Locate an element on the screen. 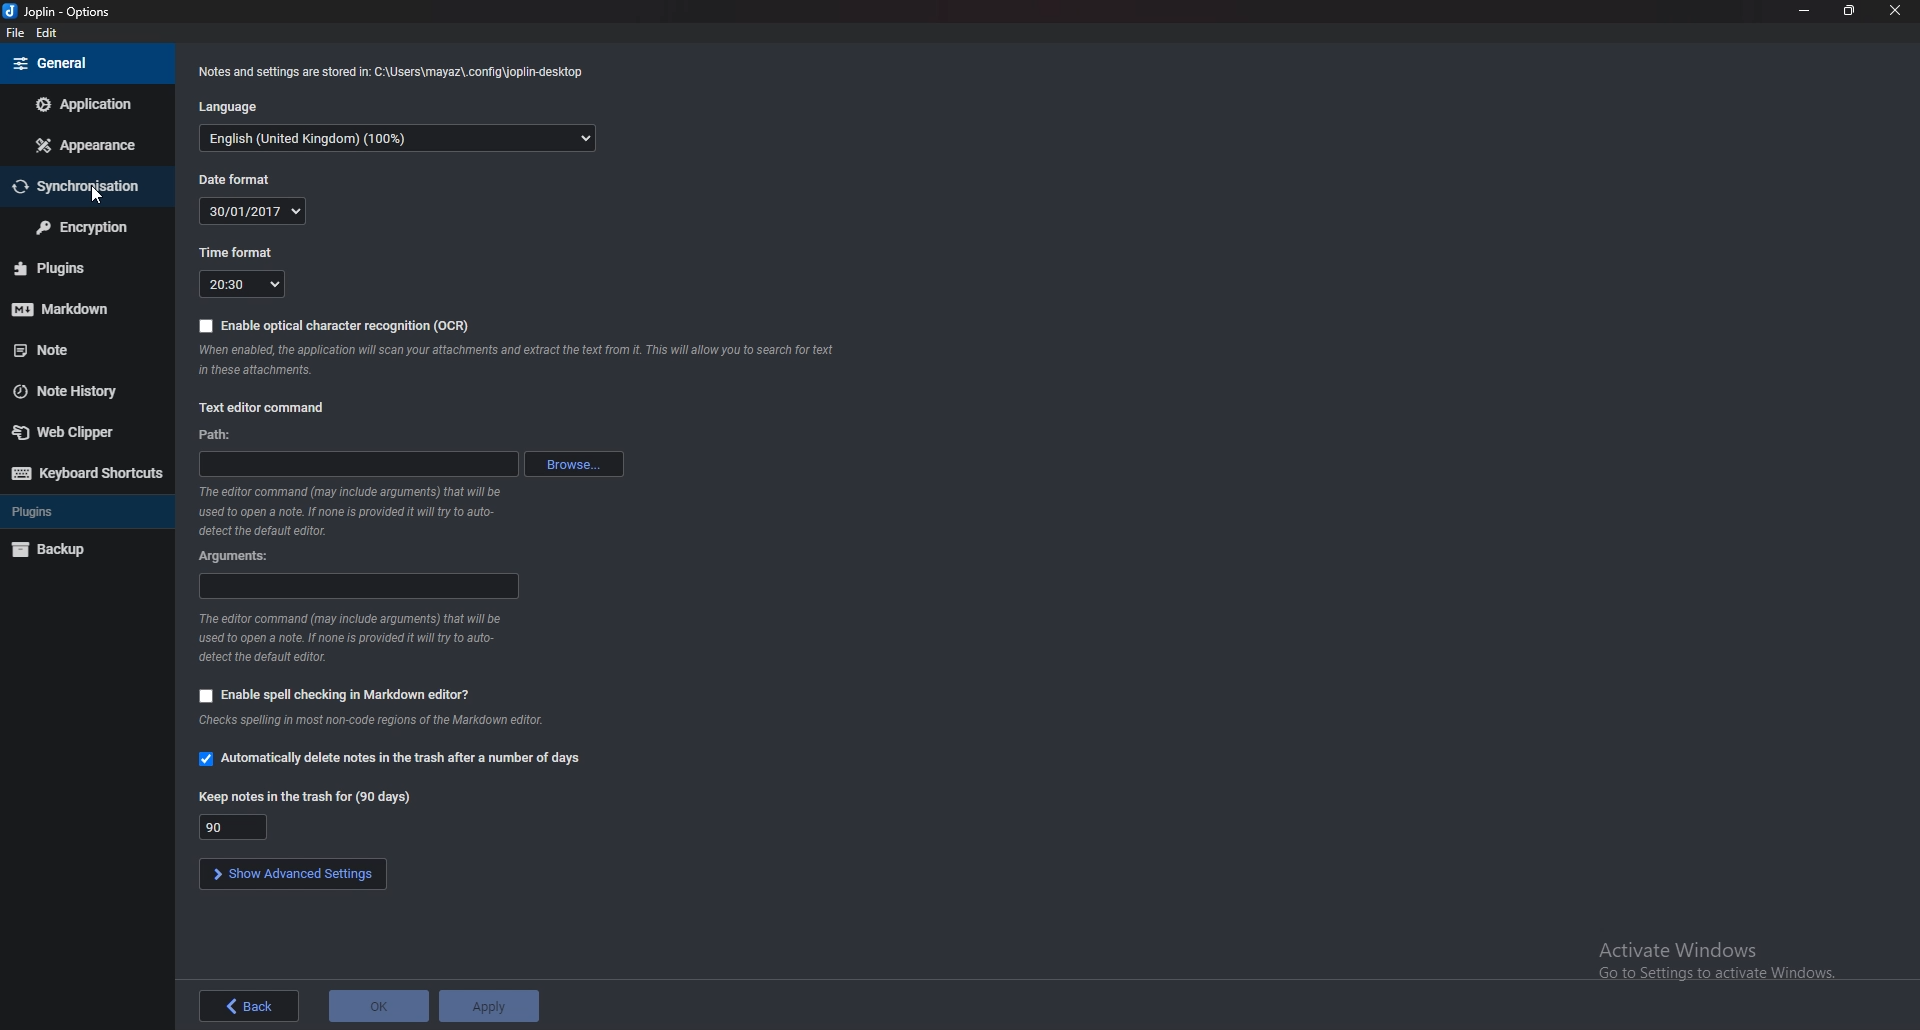 The width and height of the screenshot is (1920, 1030). general is located at coordinates (88, 63).